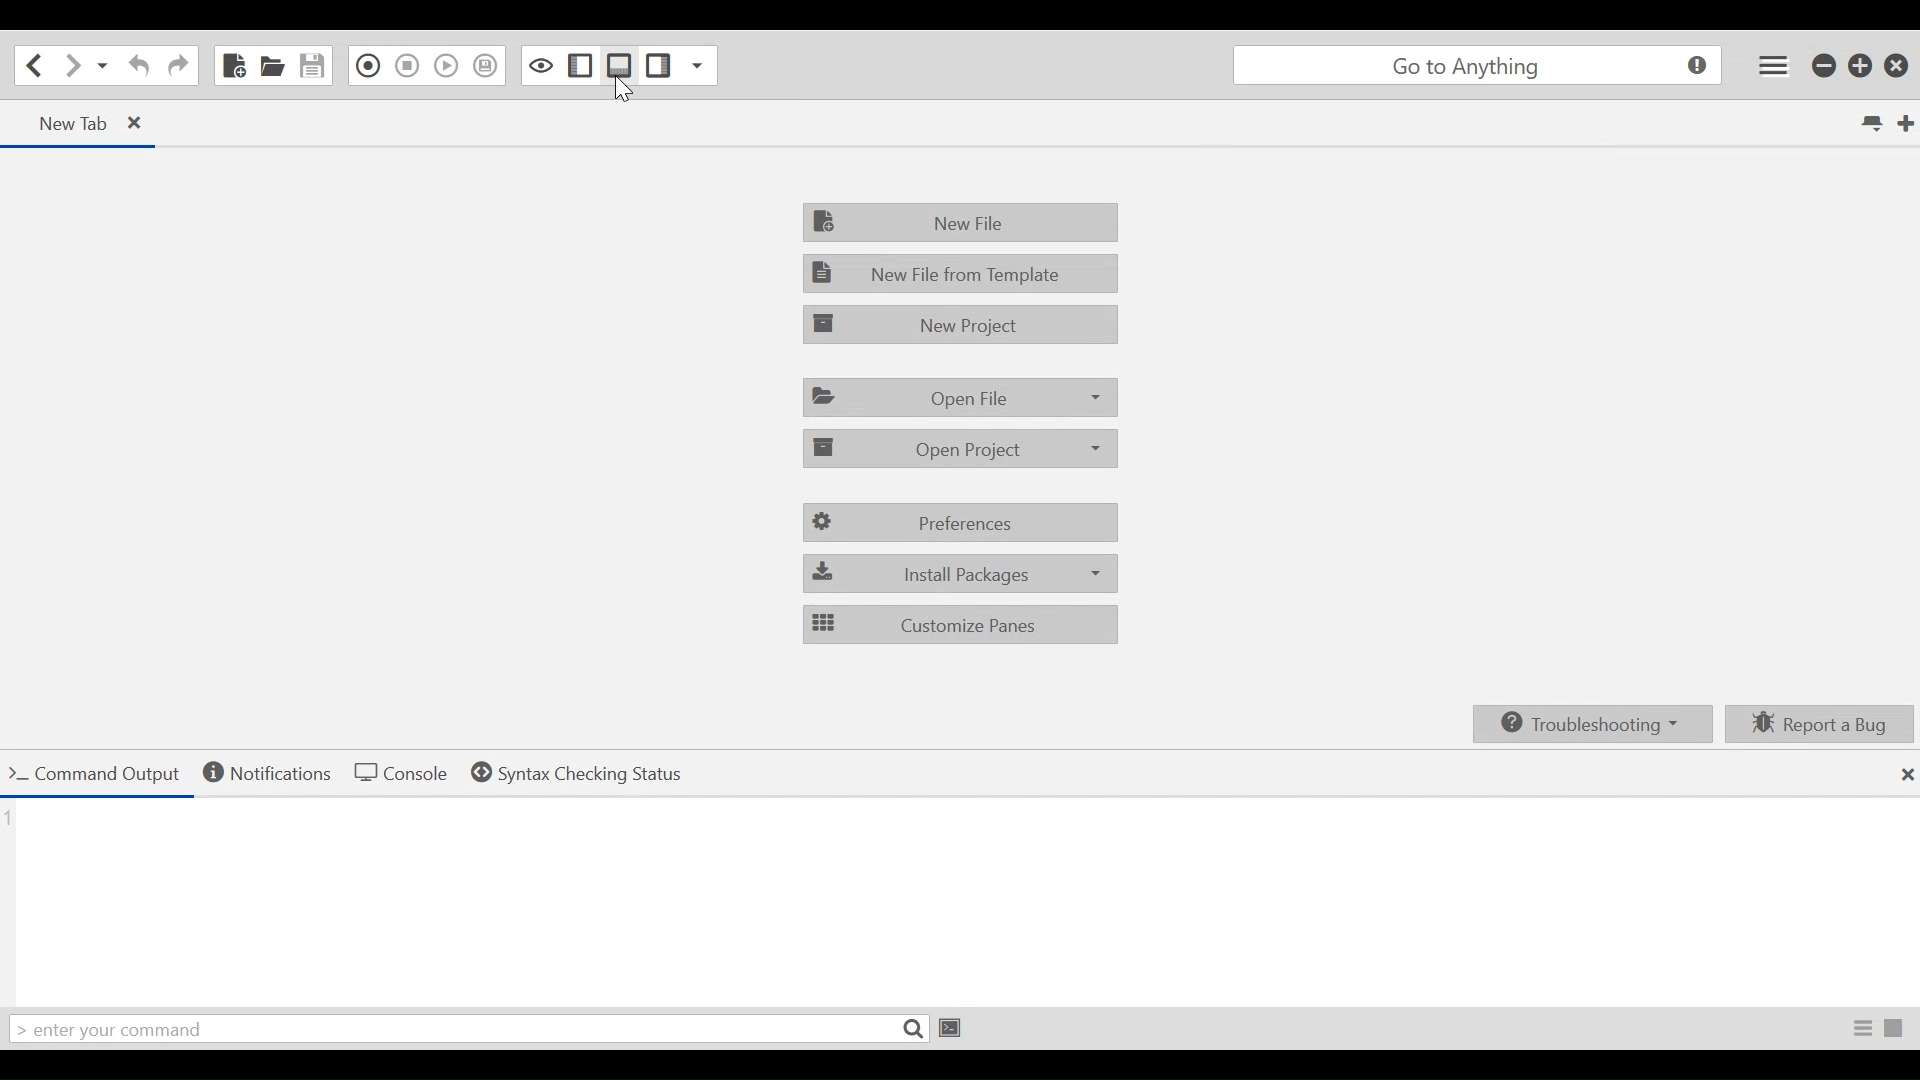 The width and height of the screenshot is (1920, 1080). Describe the element at coordinates (272, 65) in the screenshot. I see `Open File` at that location.